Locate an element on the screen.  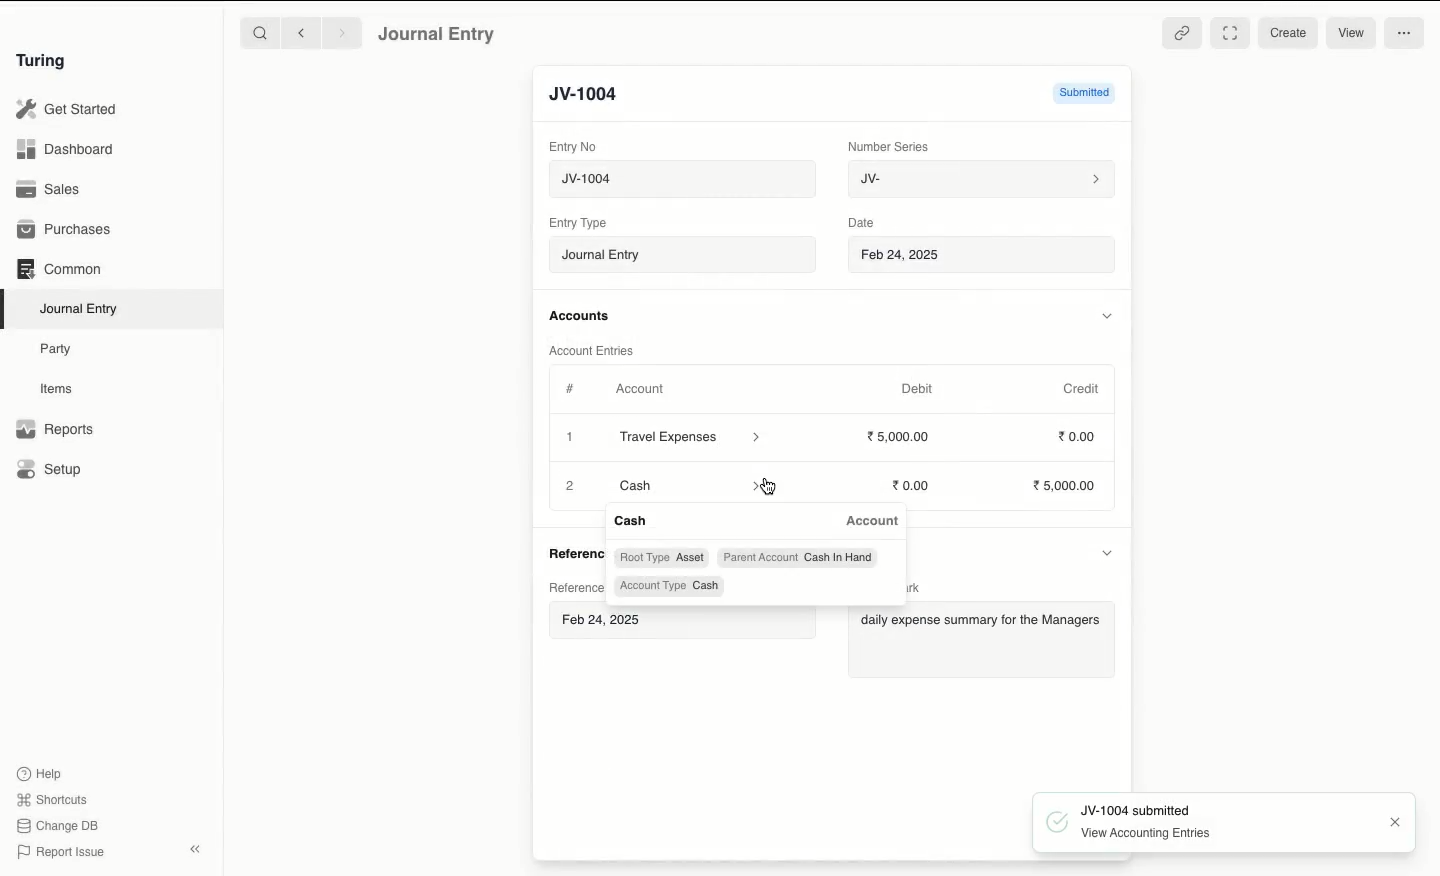
Shortcuts is located at coordinates (55, 800).